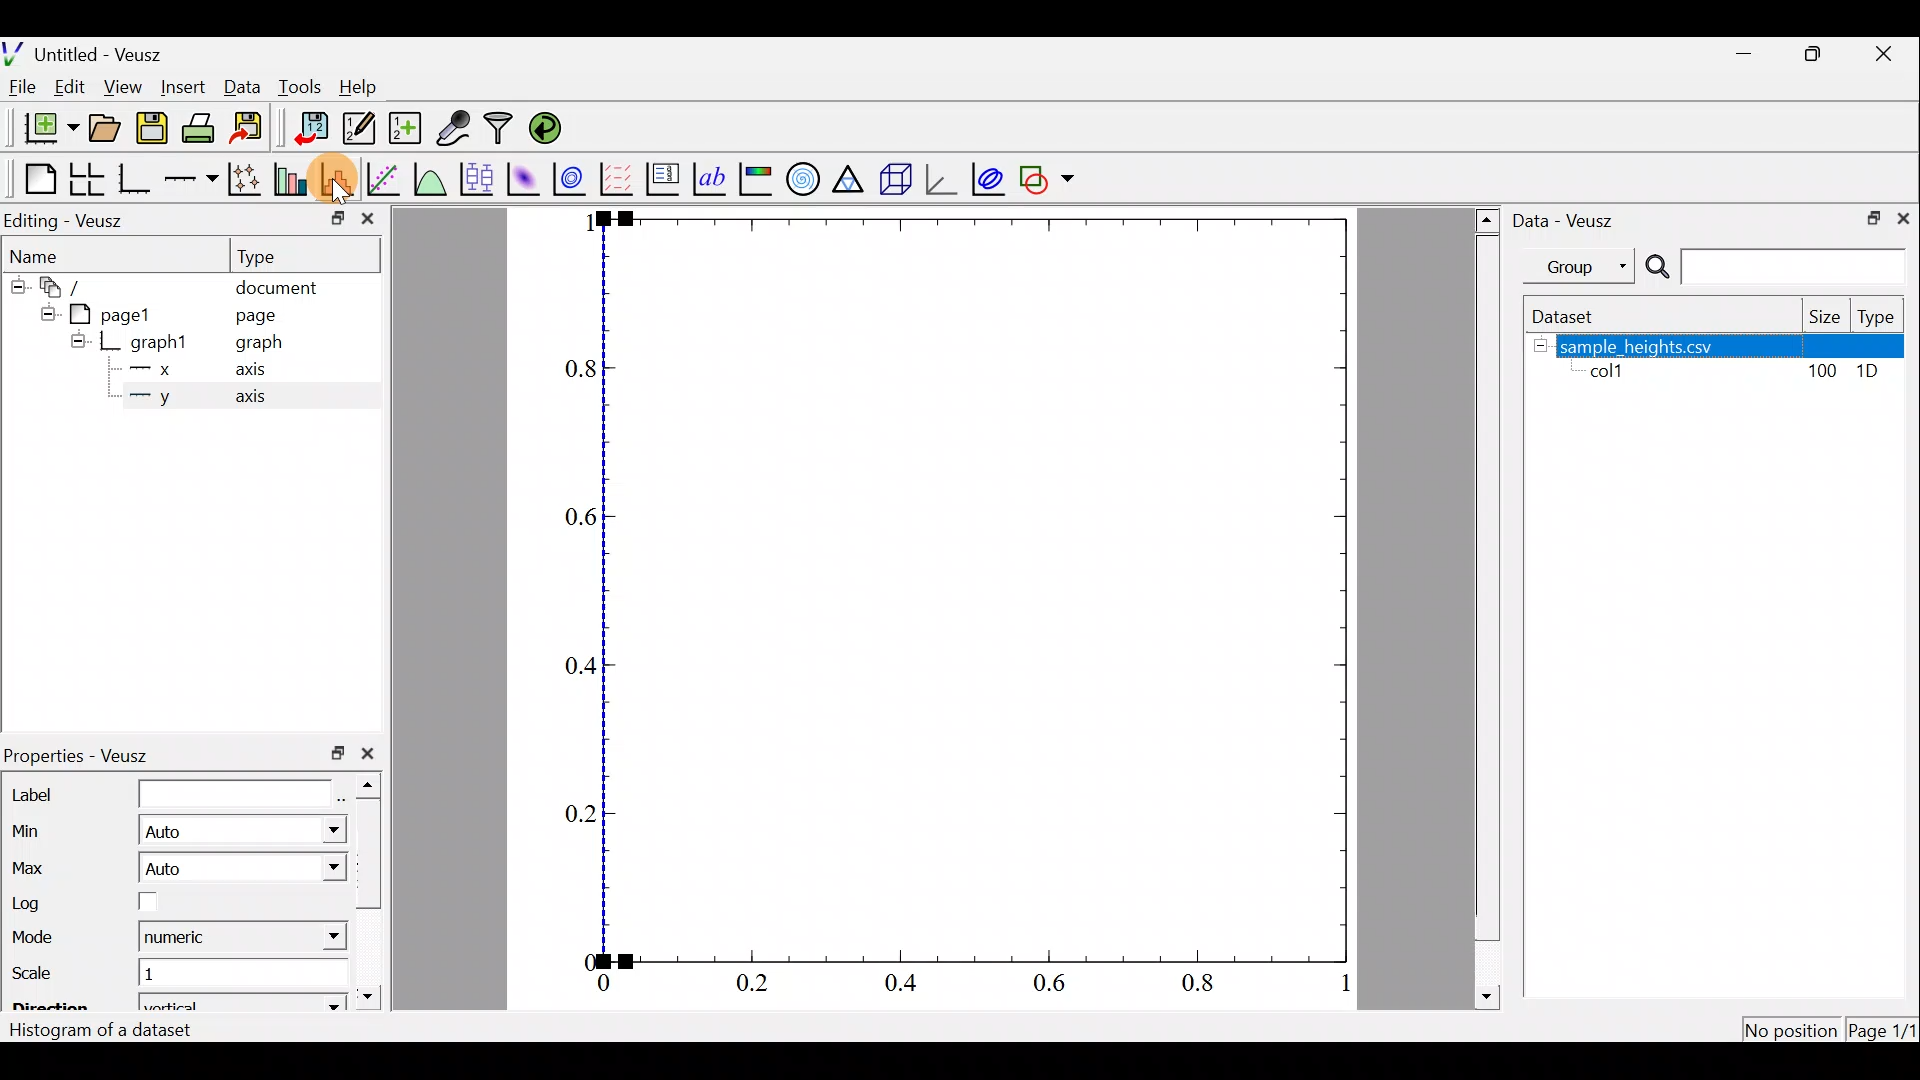 This screenshot has height=1080, width=1920. Describe the element at coordinates (167, 791) in the screenshot. I see `Label` at that location.